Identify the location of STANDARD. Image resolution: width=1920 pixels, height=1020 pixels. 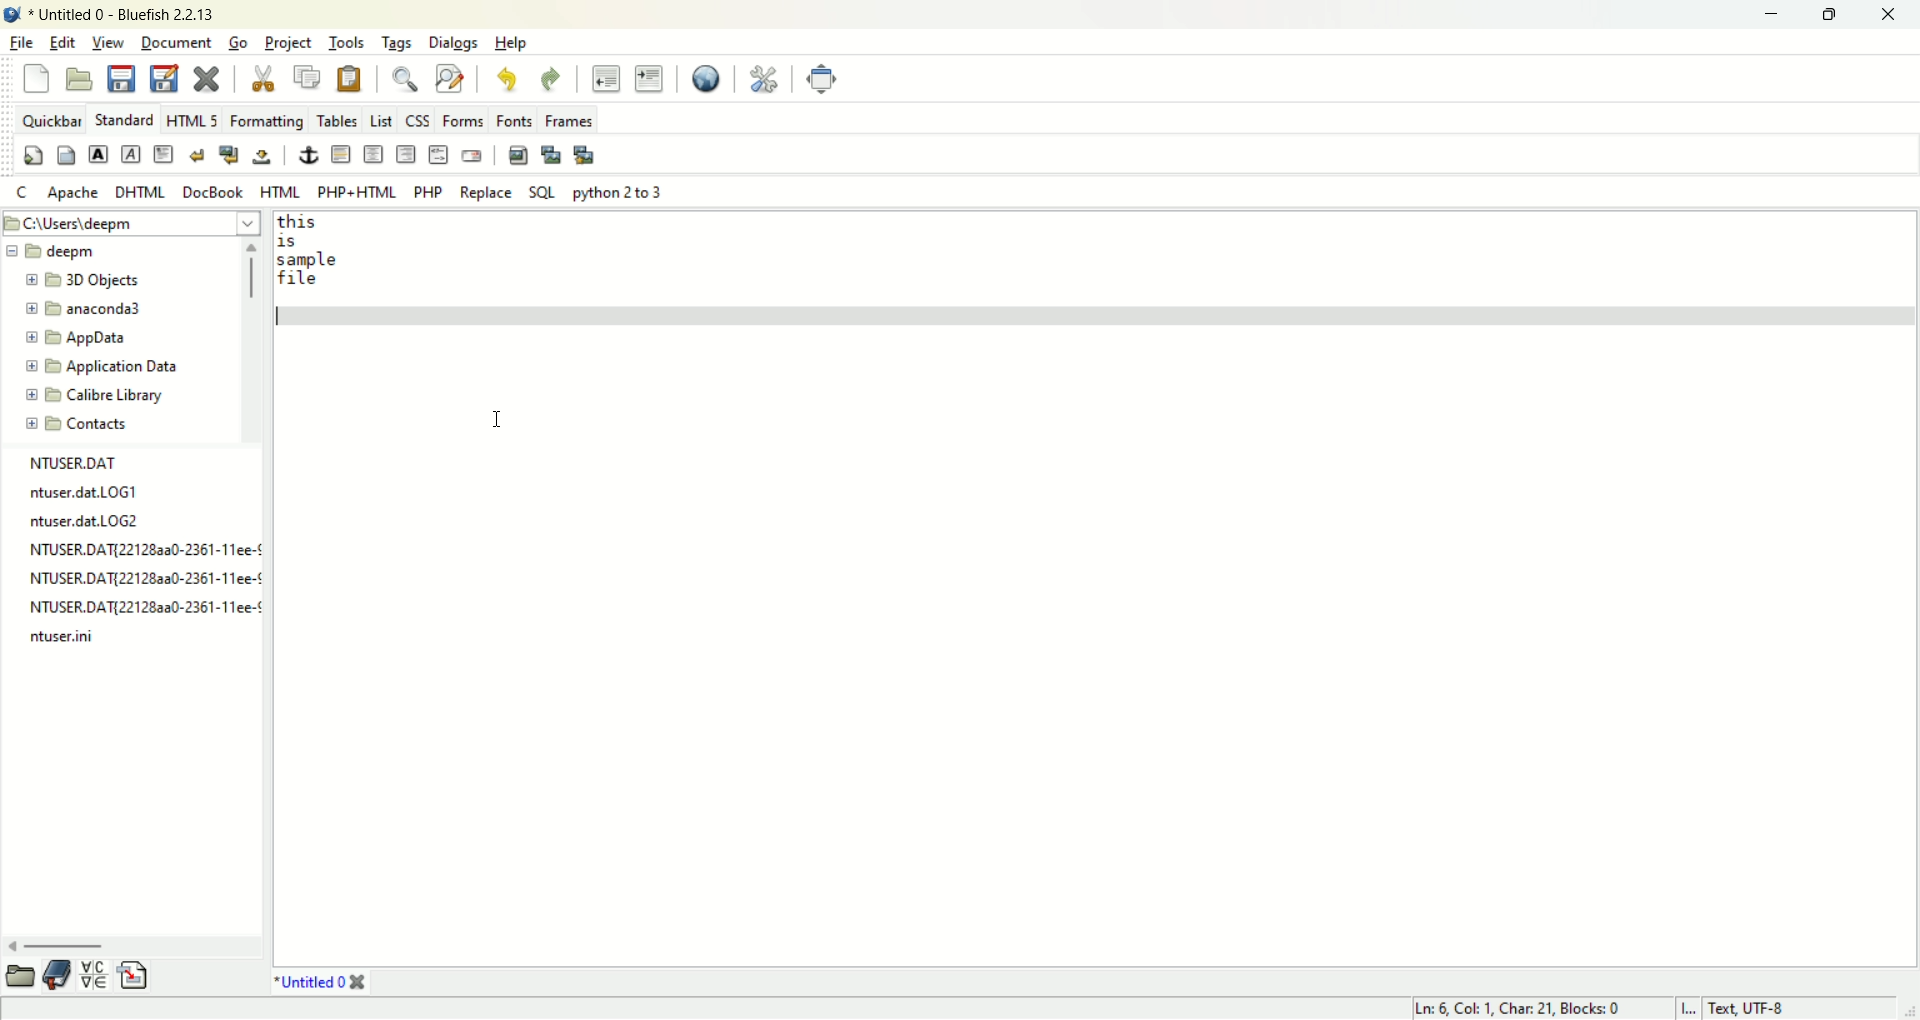
(125, 120).